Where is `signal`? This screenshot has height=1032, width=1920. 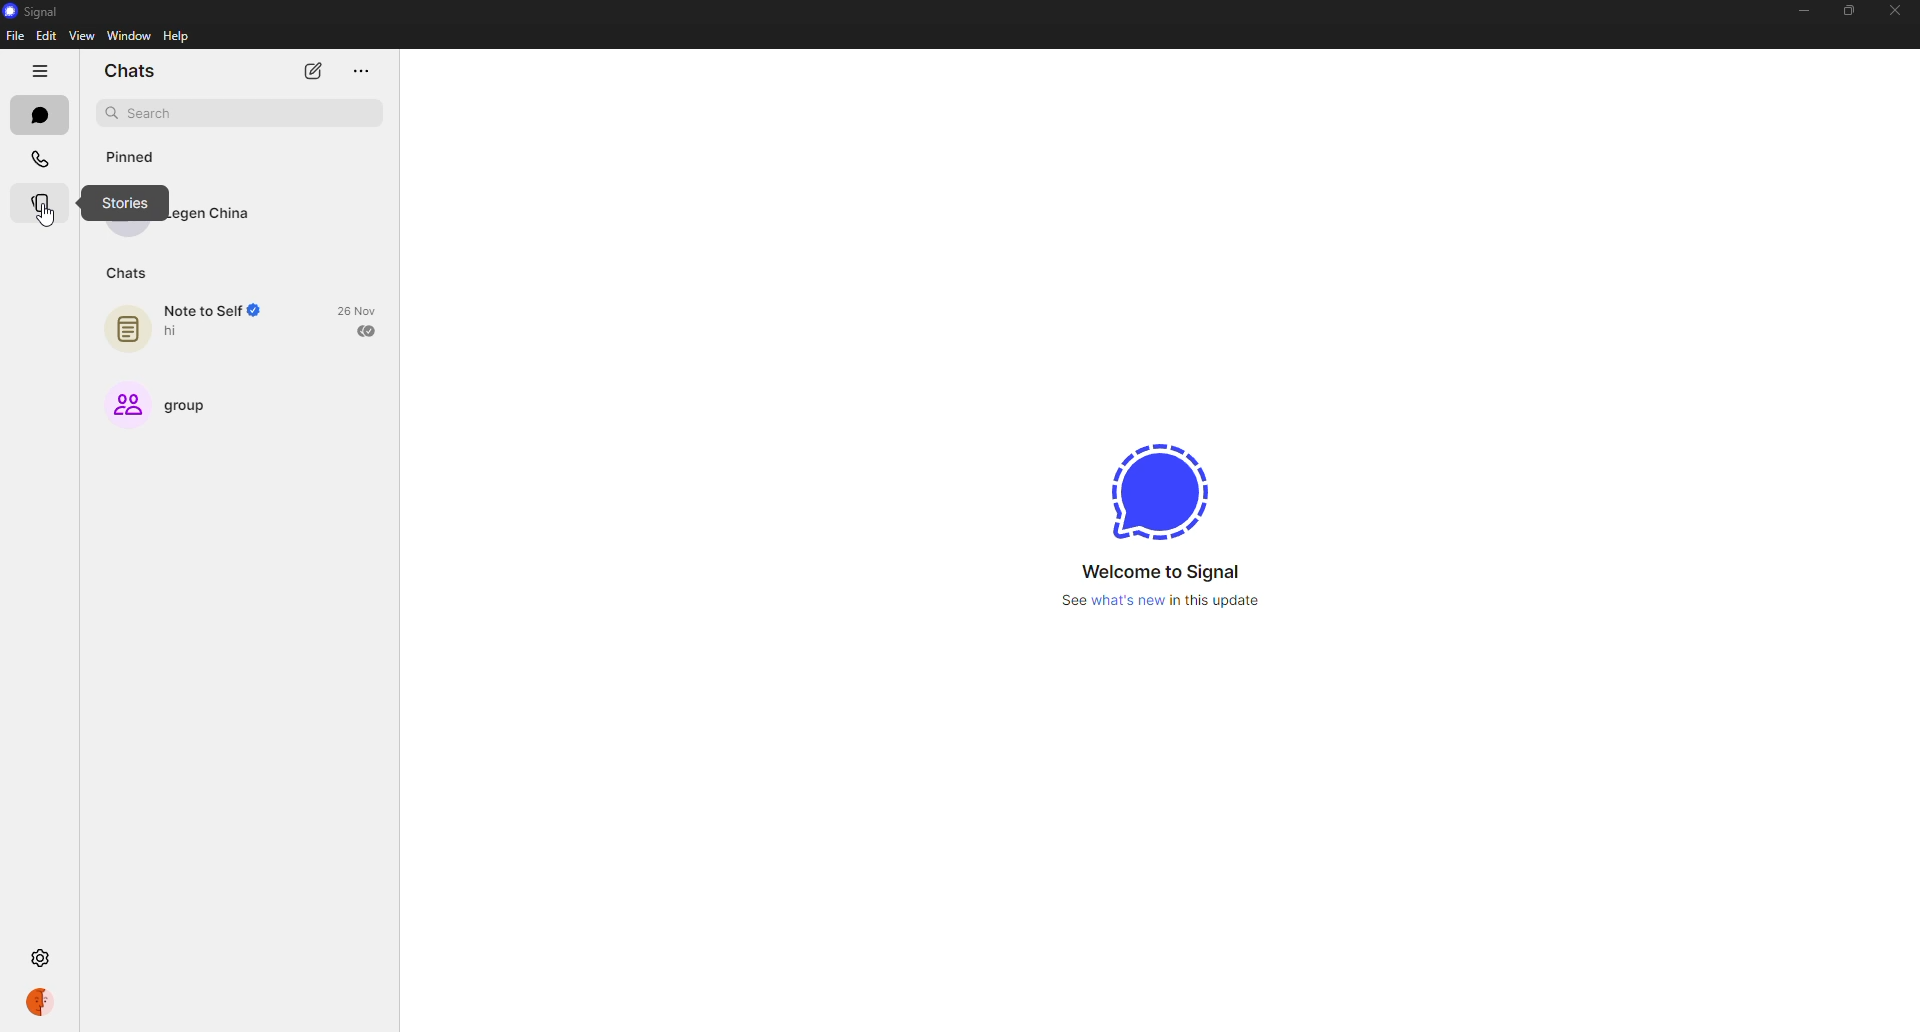
signal is located at coordinates (1156, 492).